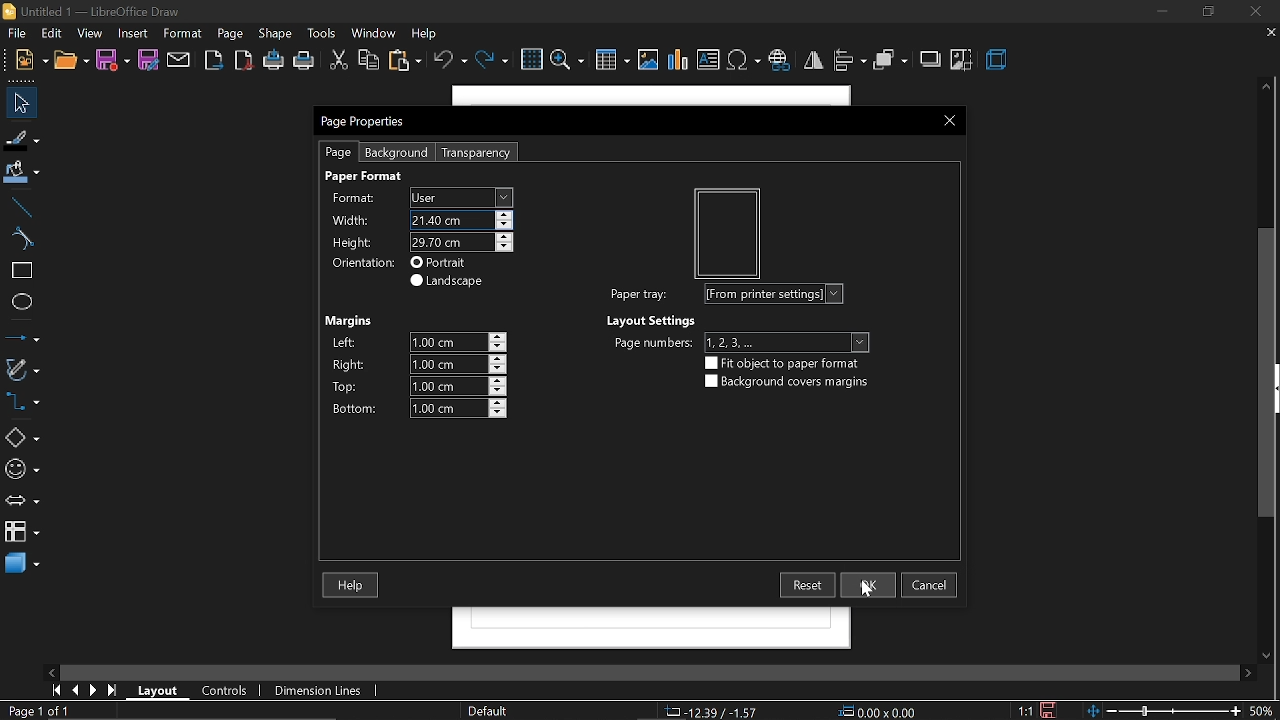  What do you see at coordinates (398, 153) in the screenshot?
I see `background` at bounding box center [398, 153].